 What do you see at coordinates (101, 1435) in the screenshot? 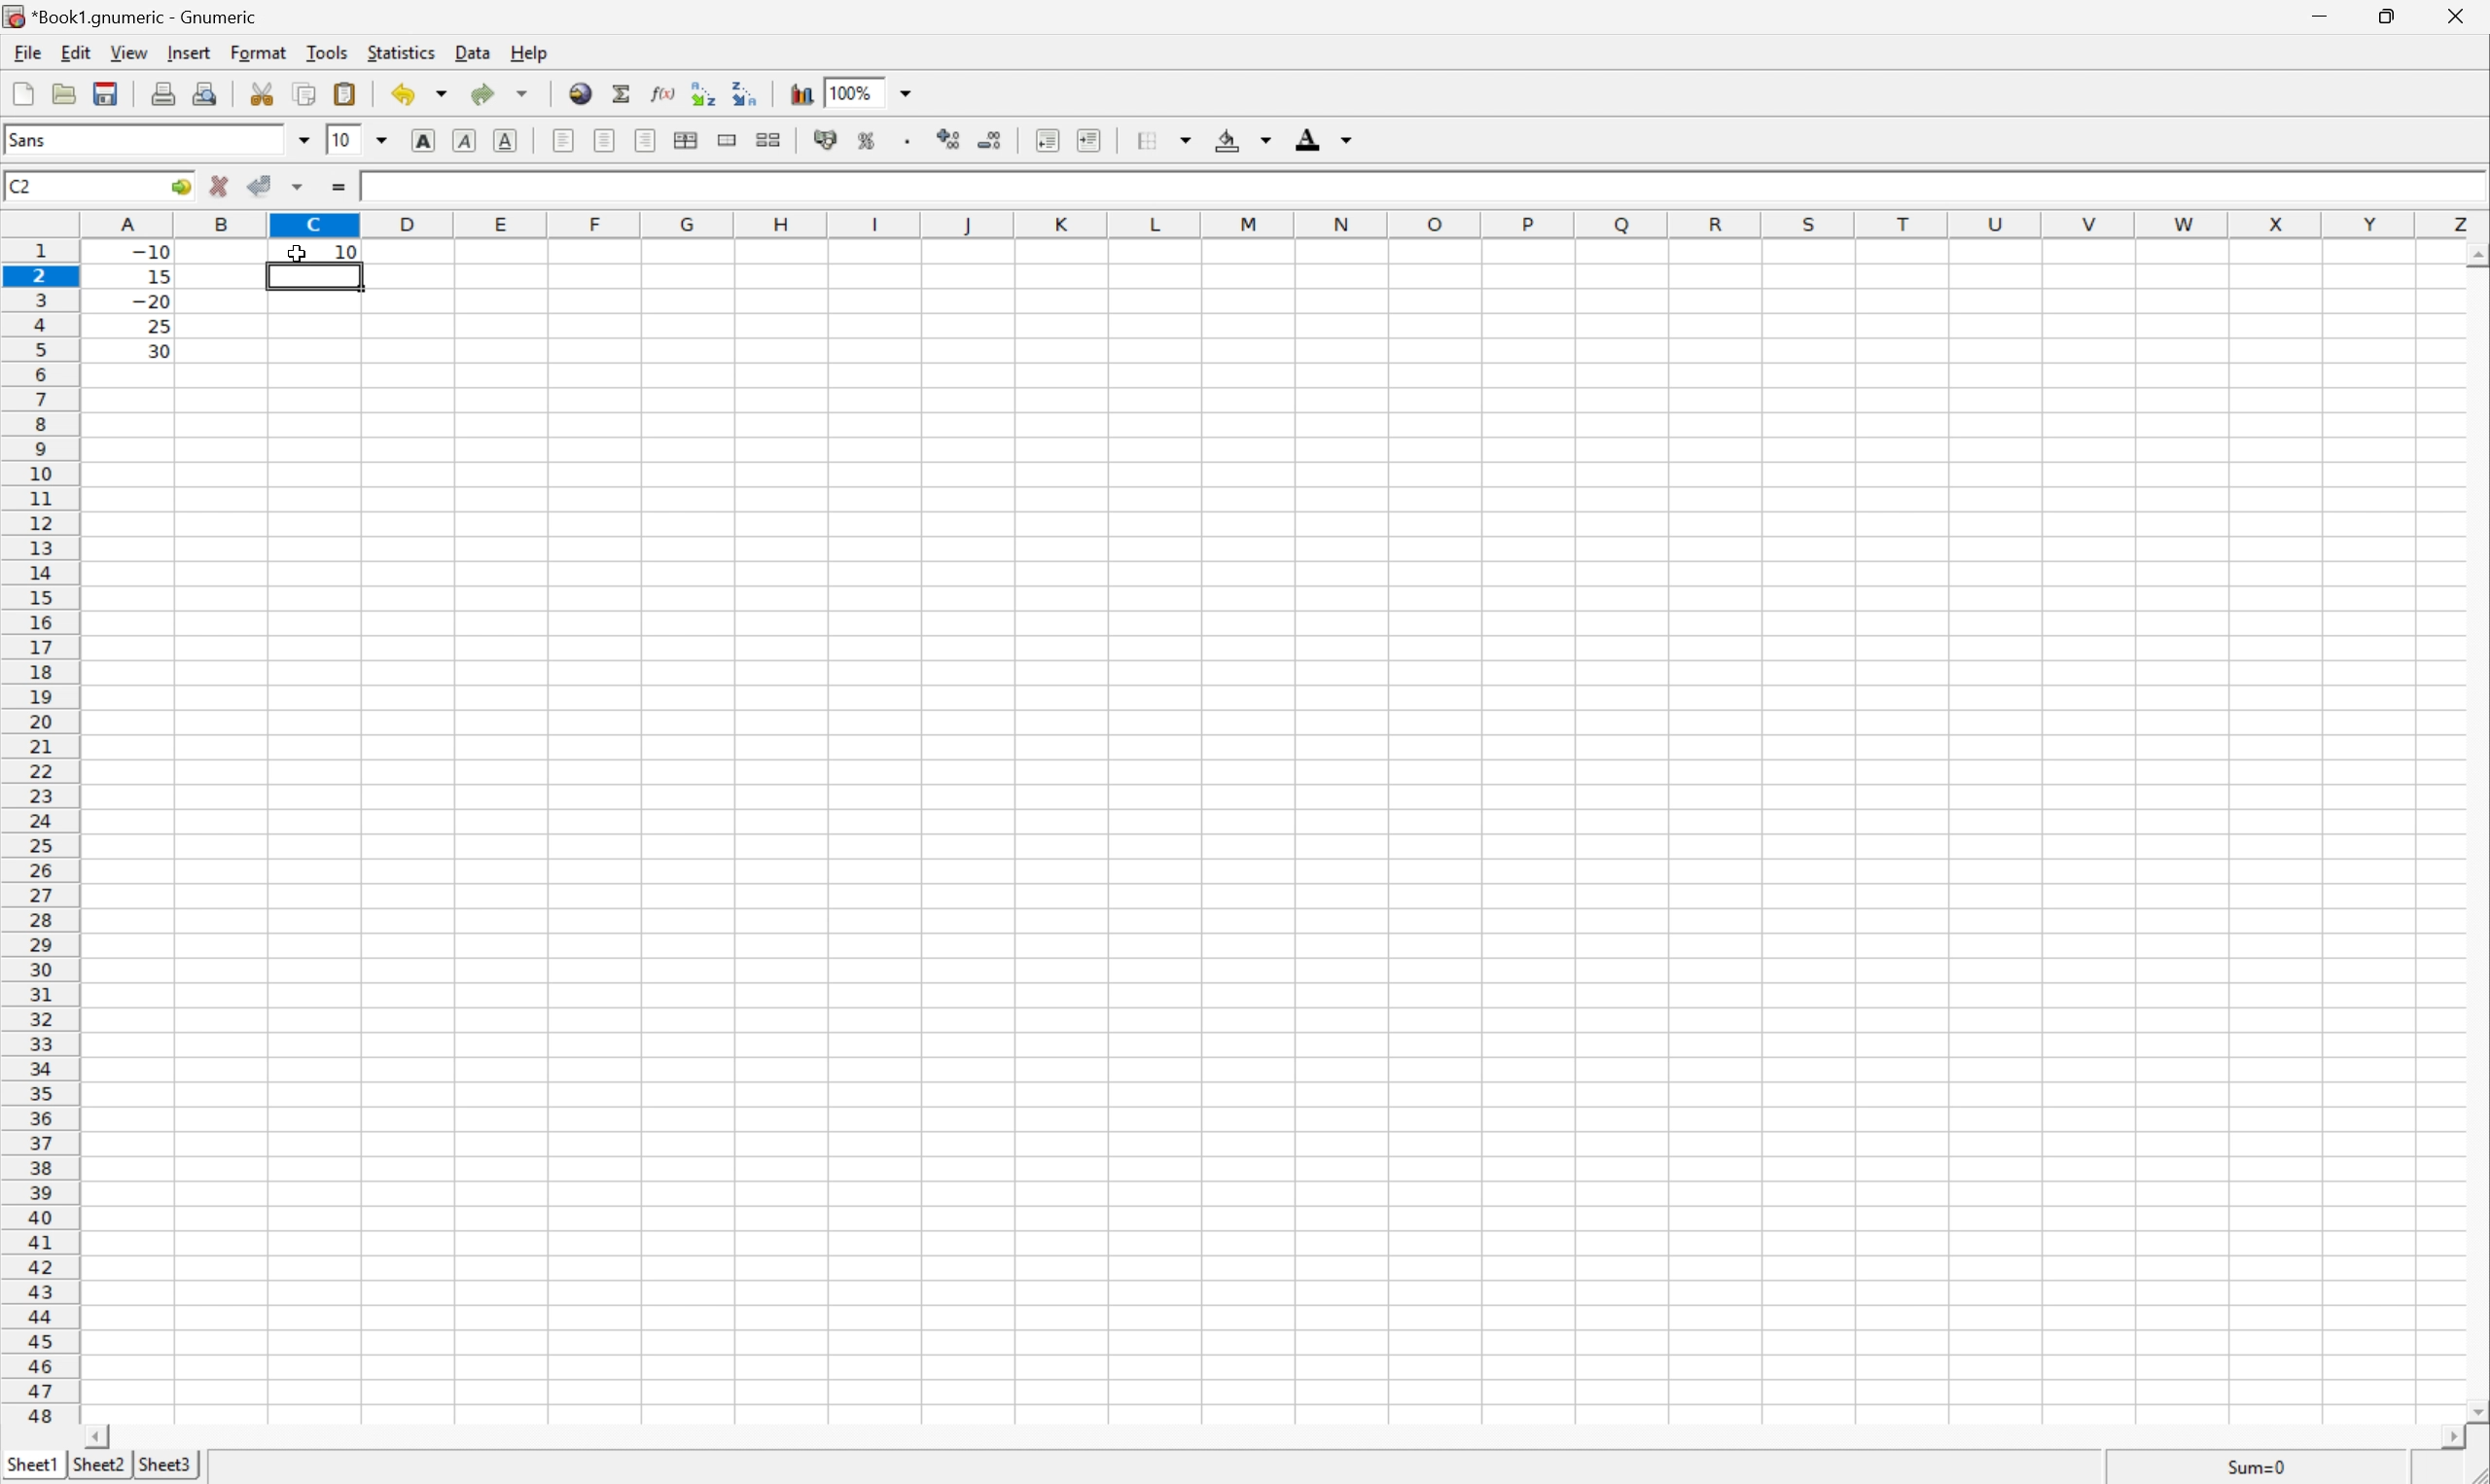
I see `Scroll left` at bounding box center [101, 1435].